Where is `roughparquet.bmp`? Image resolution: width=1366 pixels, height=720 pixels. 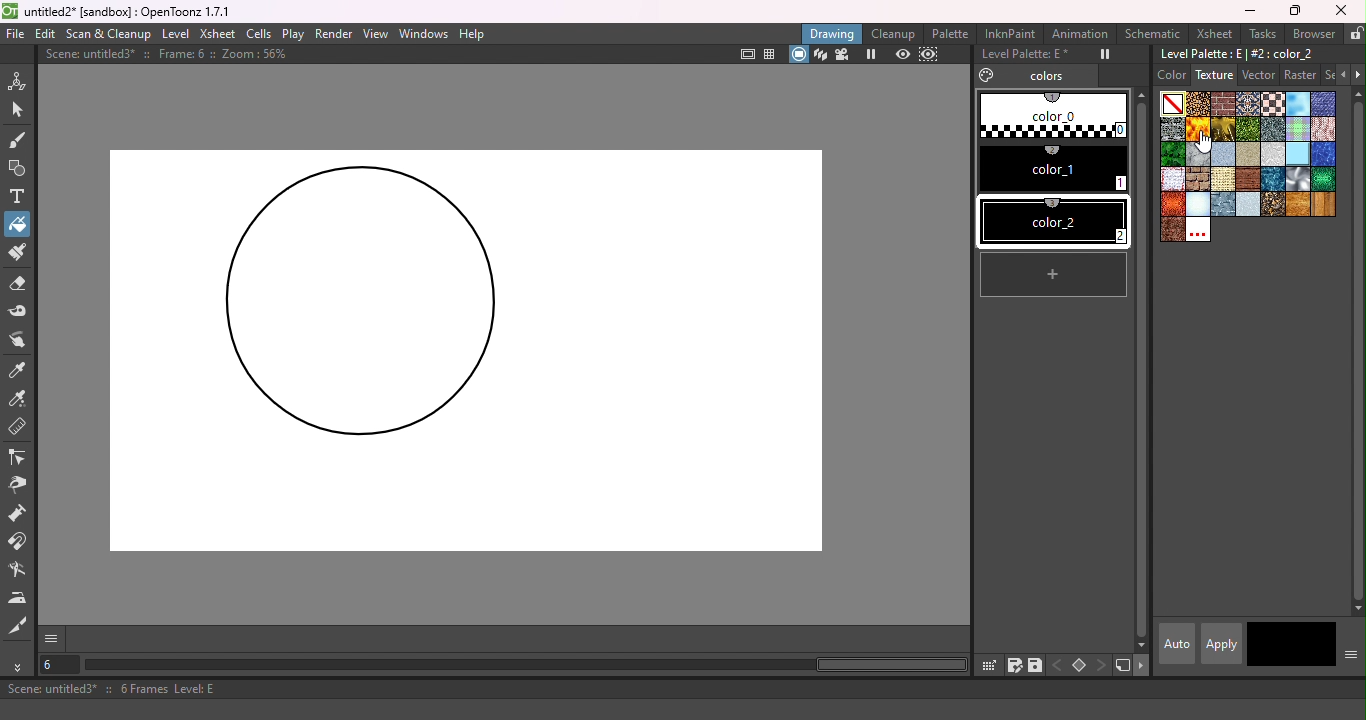 roughparquet.bmp is located at coordinates (1249, 180).